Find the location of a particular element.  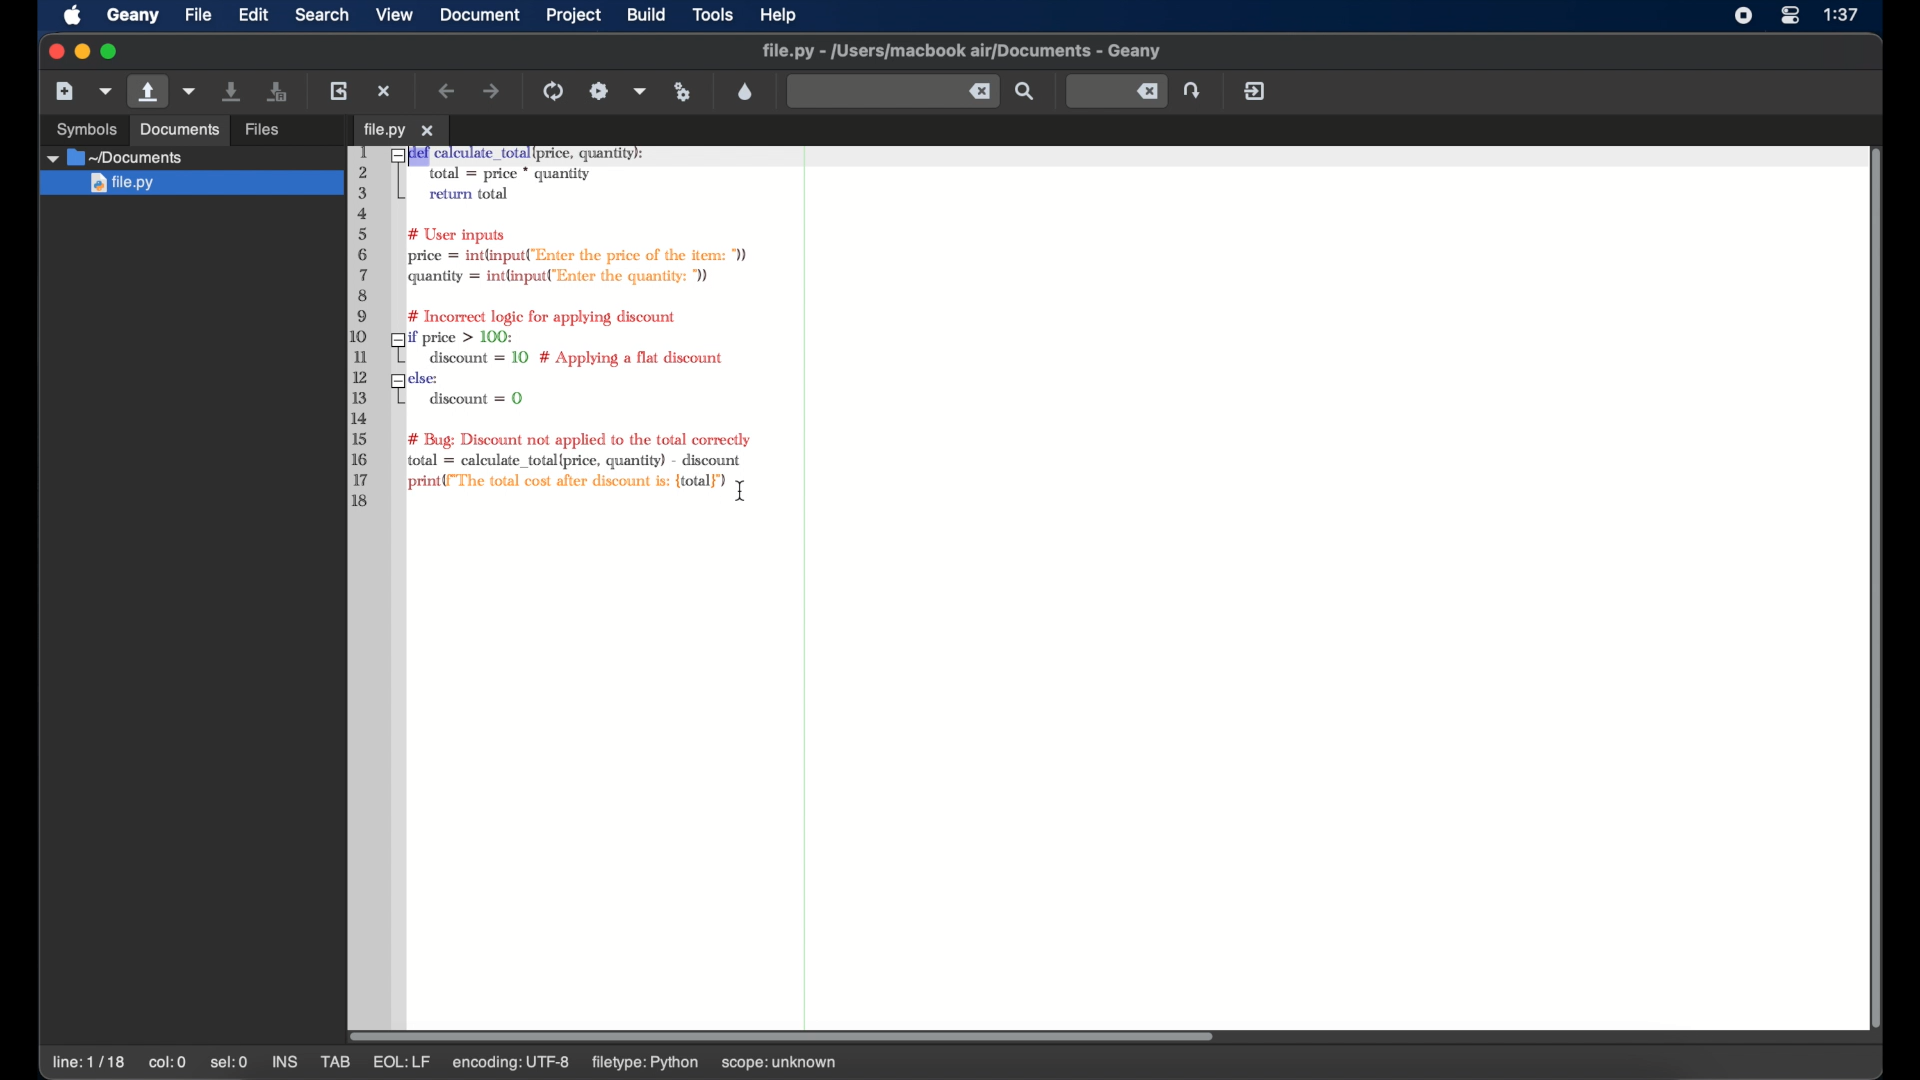

edit is located at coordinates (254, 15).